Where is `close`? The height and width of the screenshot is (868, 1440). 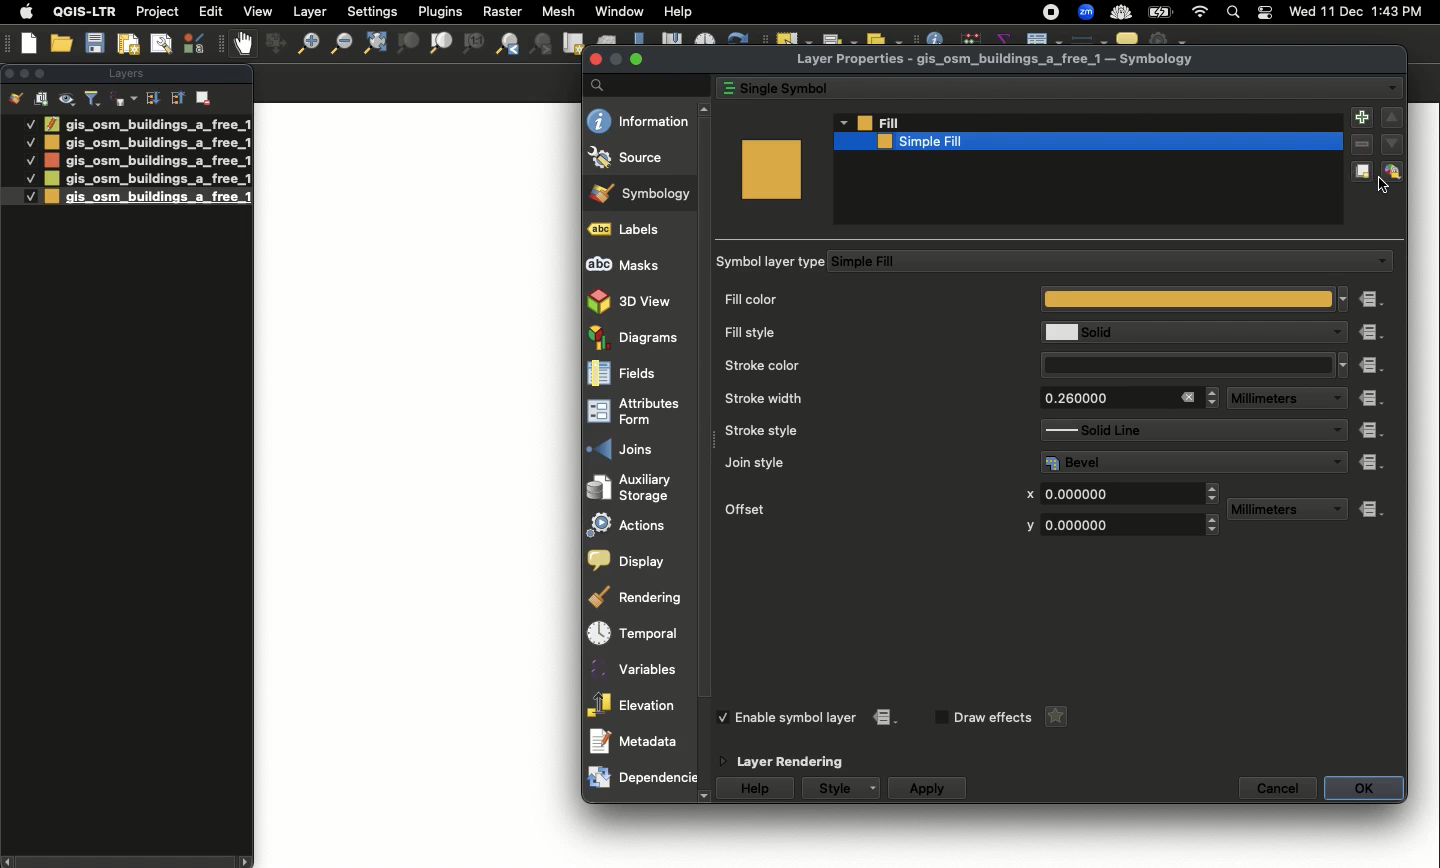 close is located at coordinates (597, 60).